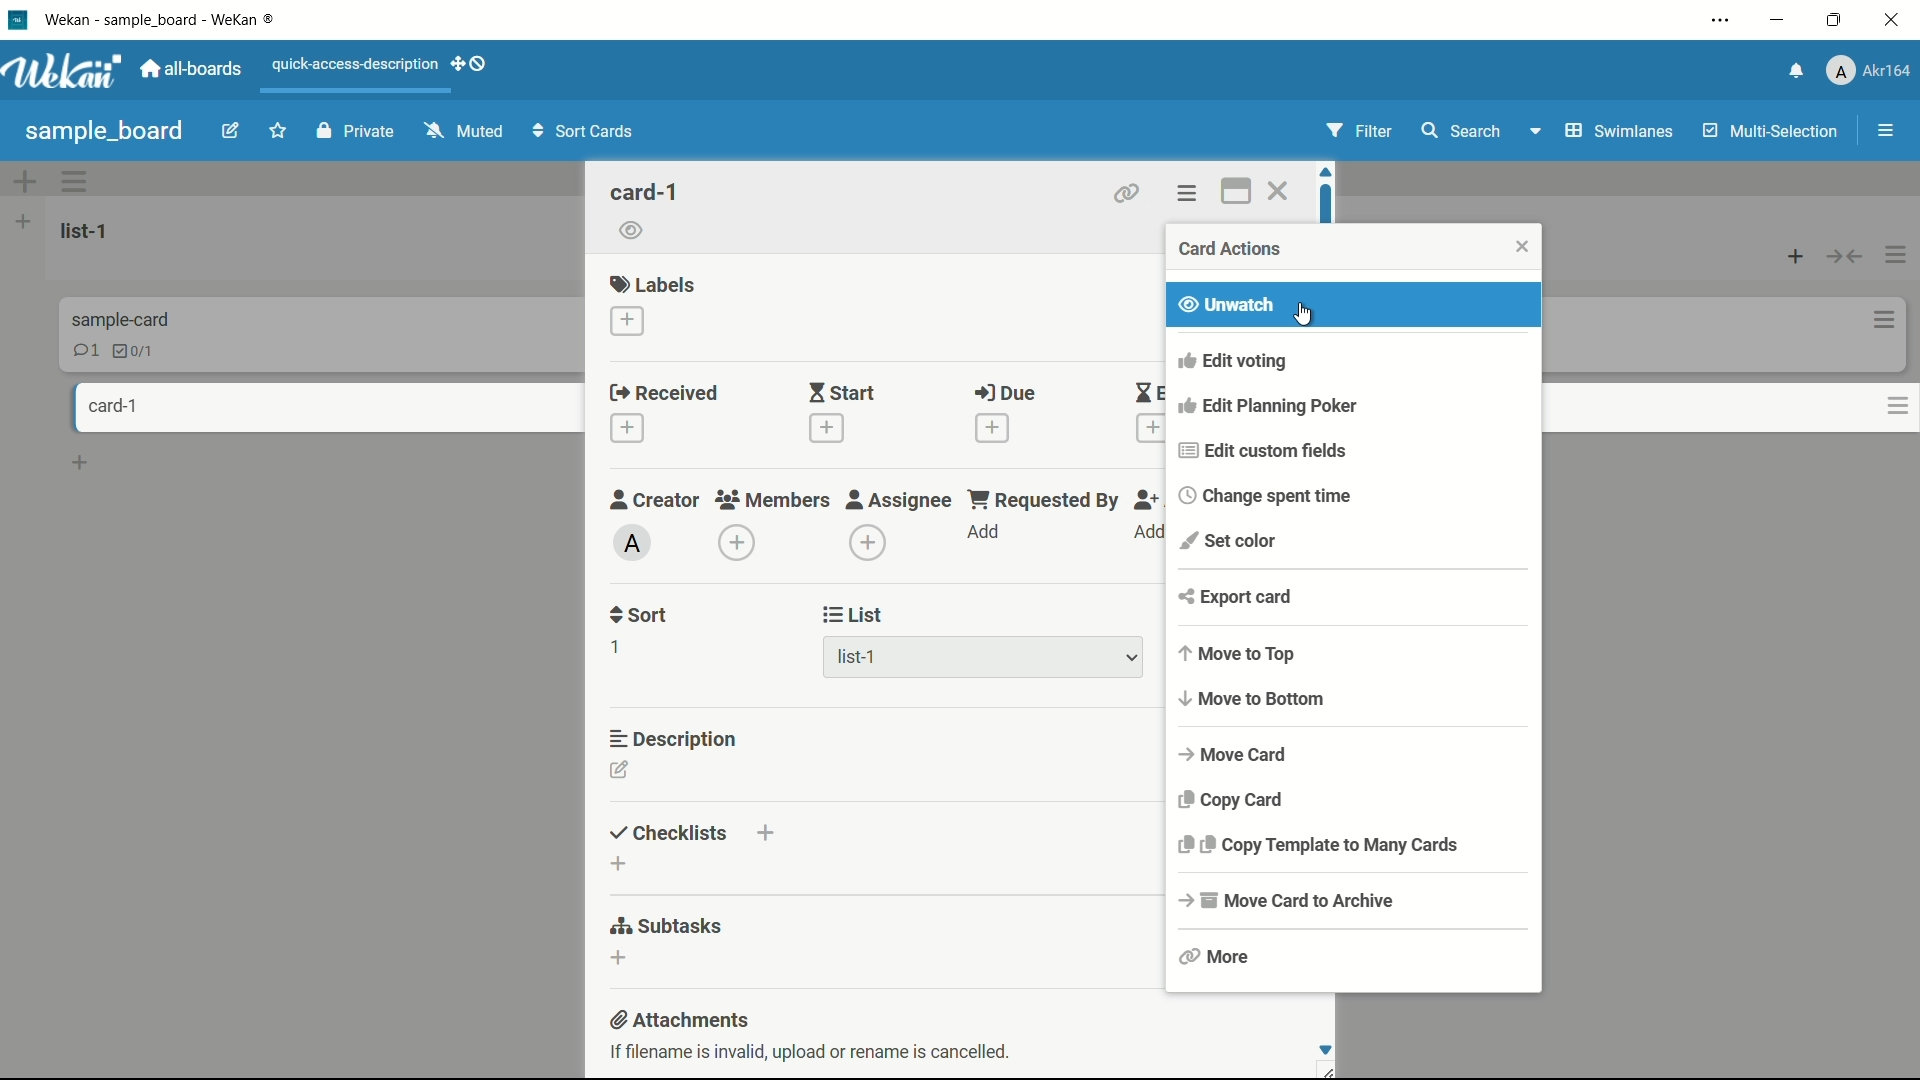 The image size is (1920, 1080). I want to click on add member, so click(740, 542).